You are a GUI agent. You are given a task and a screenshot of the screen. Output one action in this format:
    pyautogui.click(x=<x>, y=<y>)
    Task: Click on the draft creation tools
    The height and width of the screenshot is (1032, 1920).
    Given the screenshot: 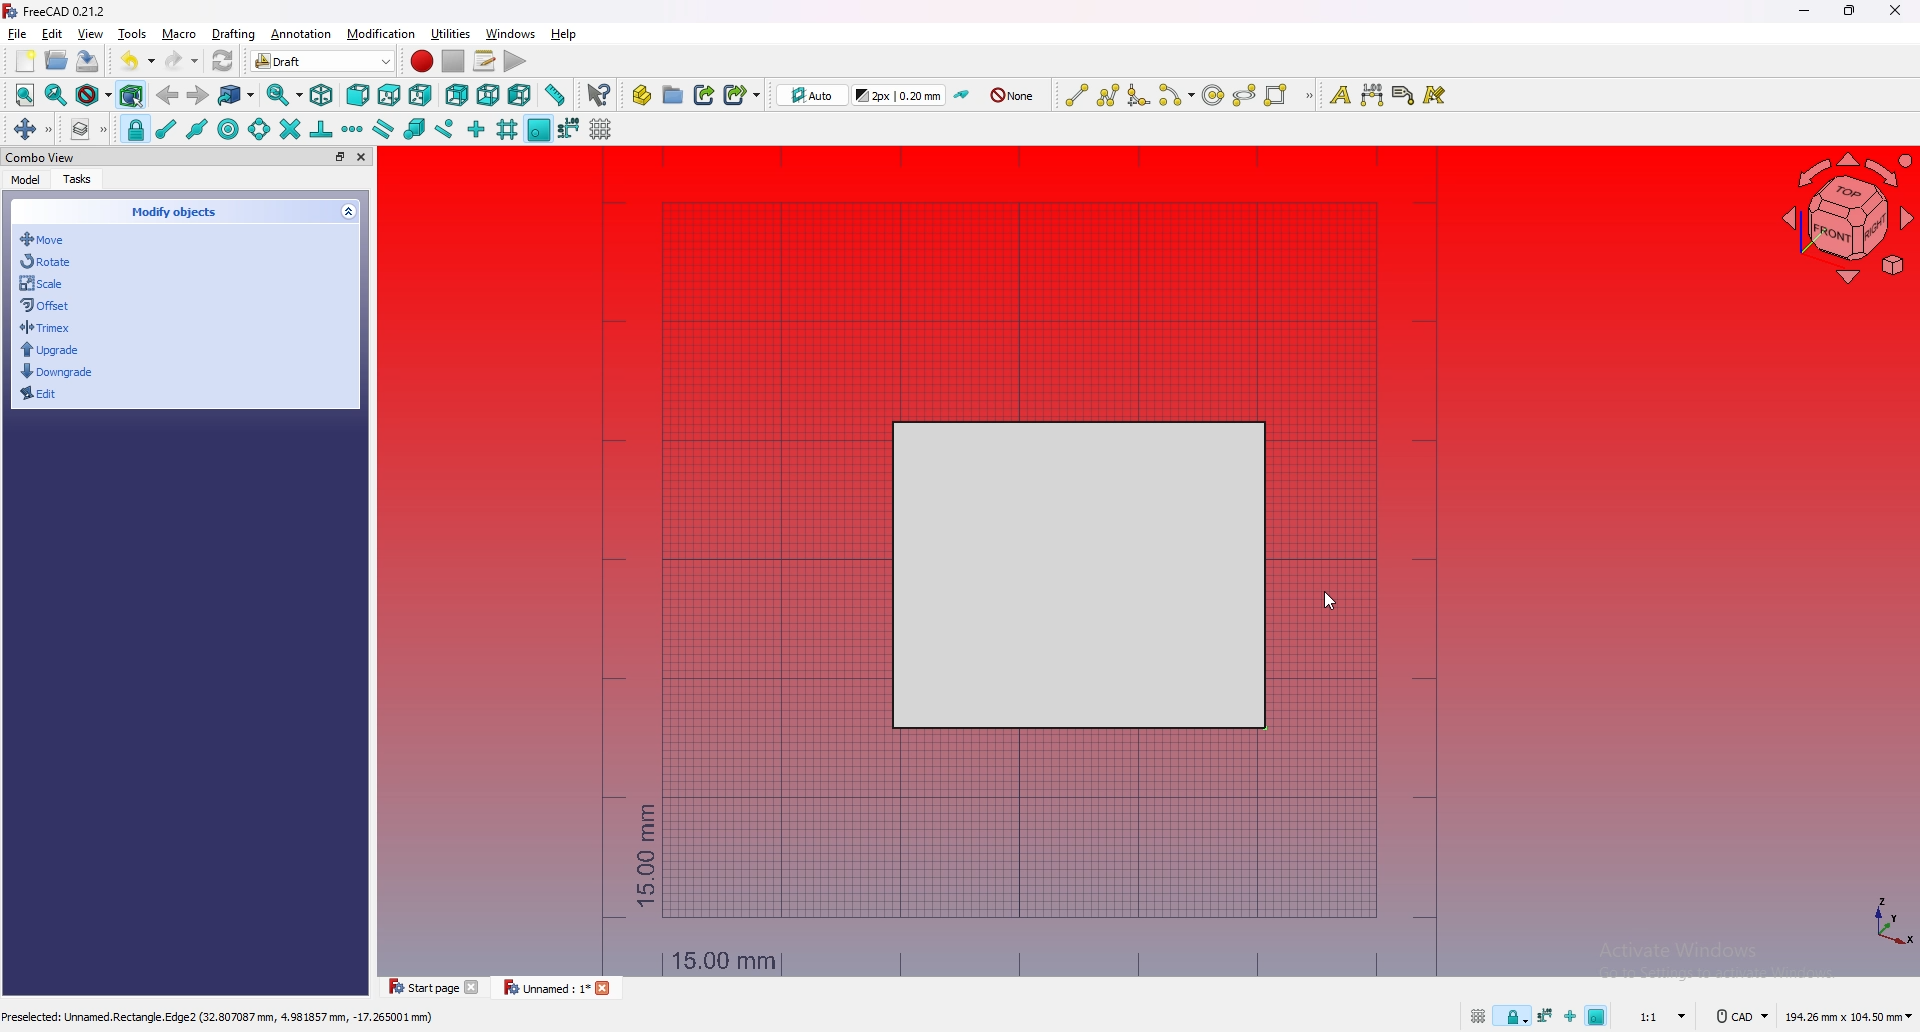 What is the action you would take?
    pyautogui.click(x=1308, y=97)
    